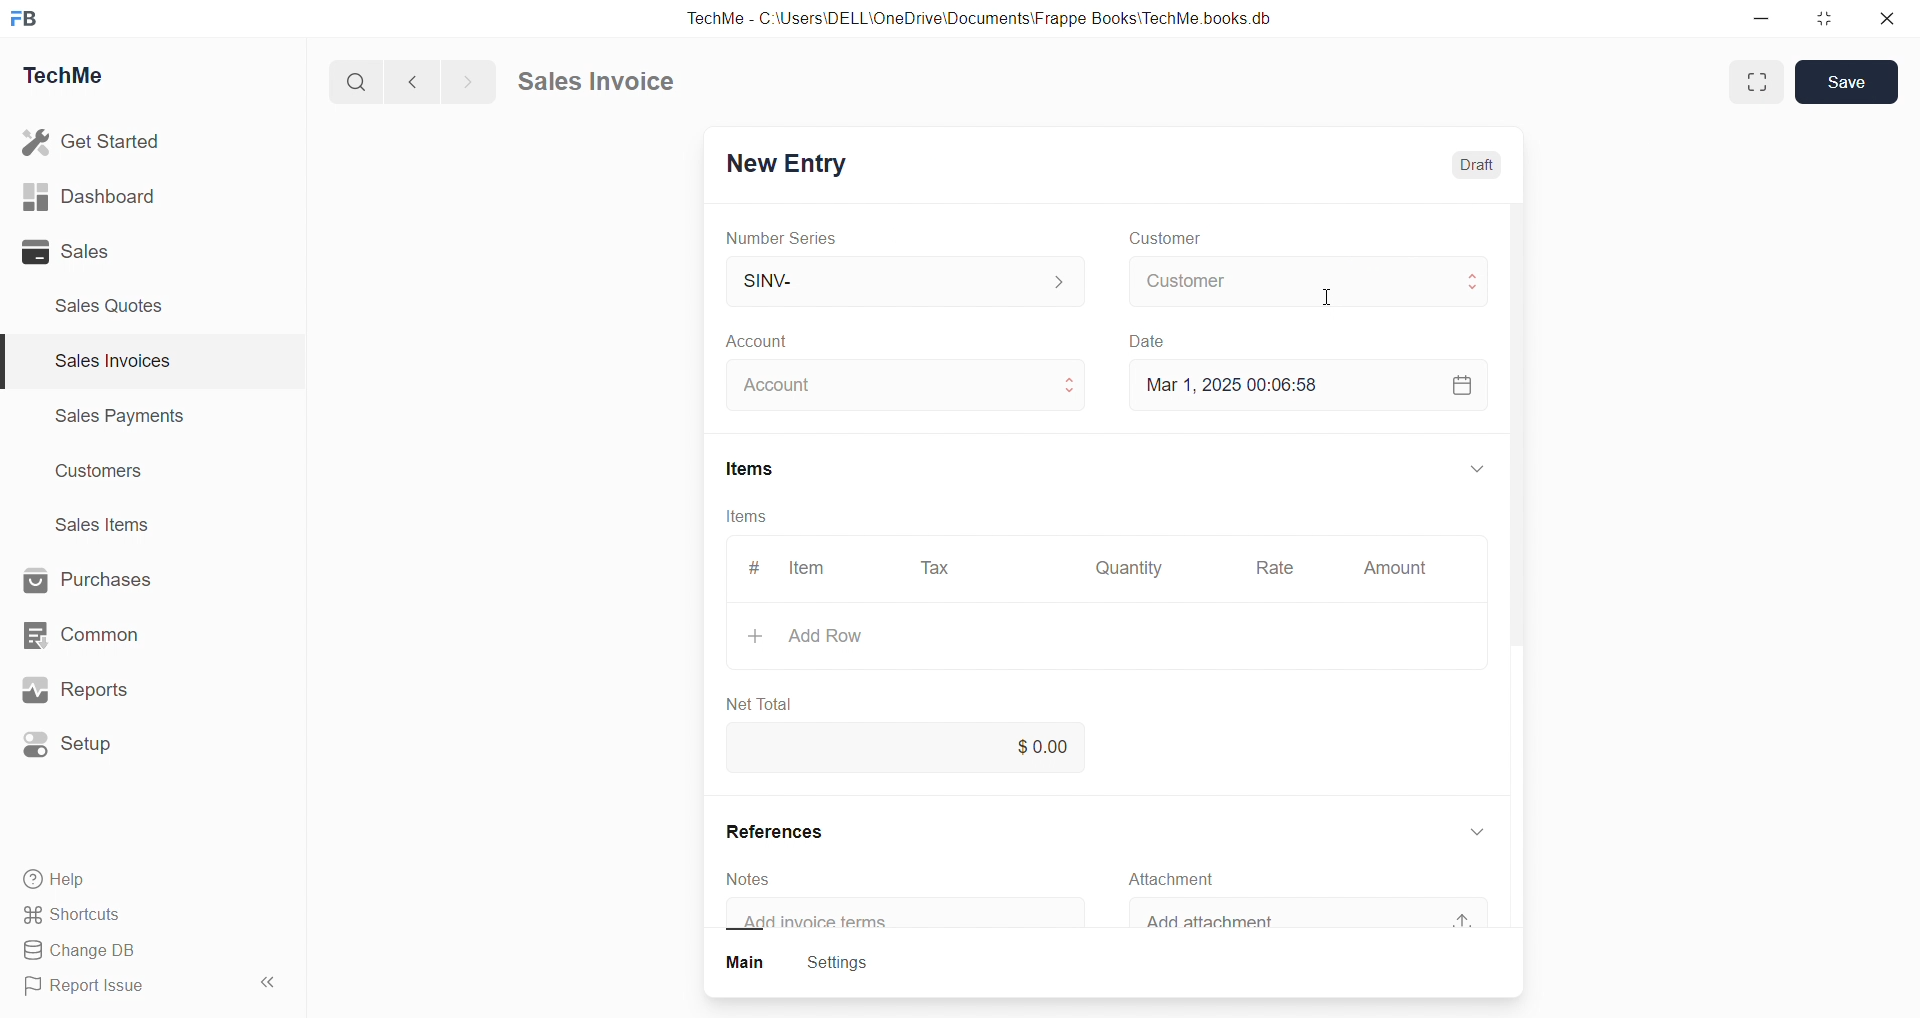  What do you see at coordinates (749, 516) in the screenshot?
I see `Items` at bounding box center [749, 516].